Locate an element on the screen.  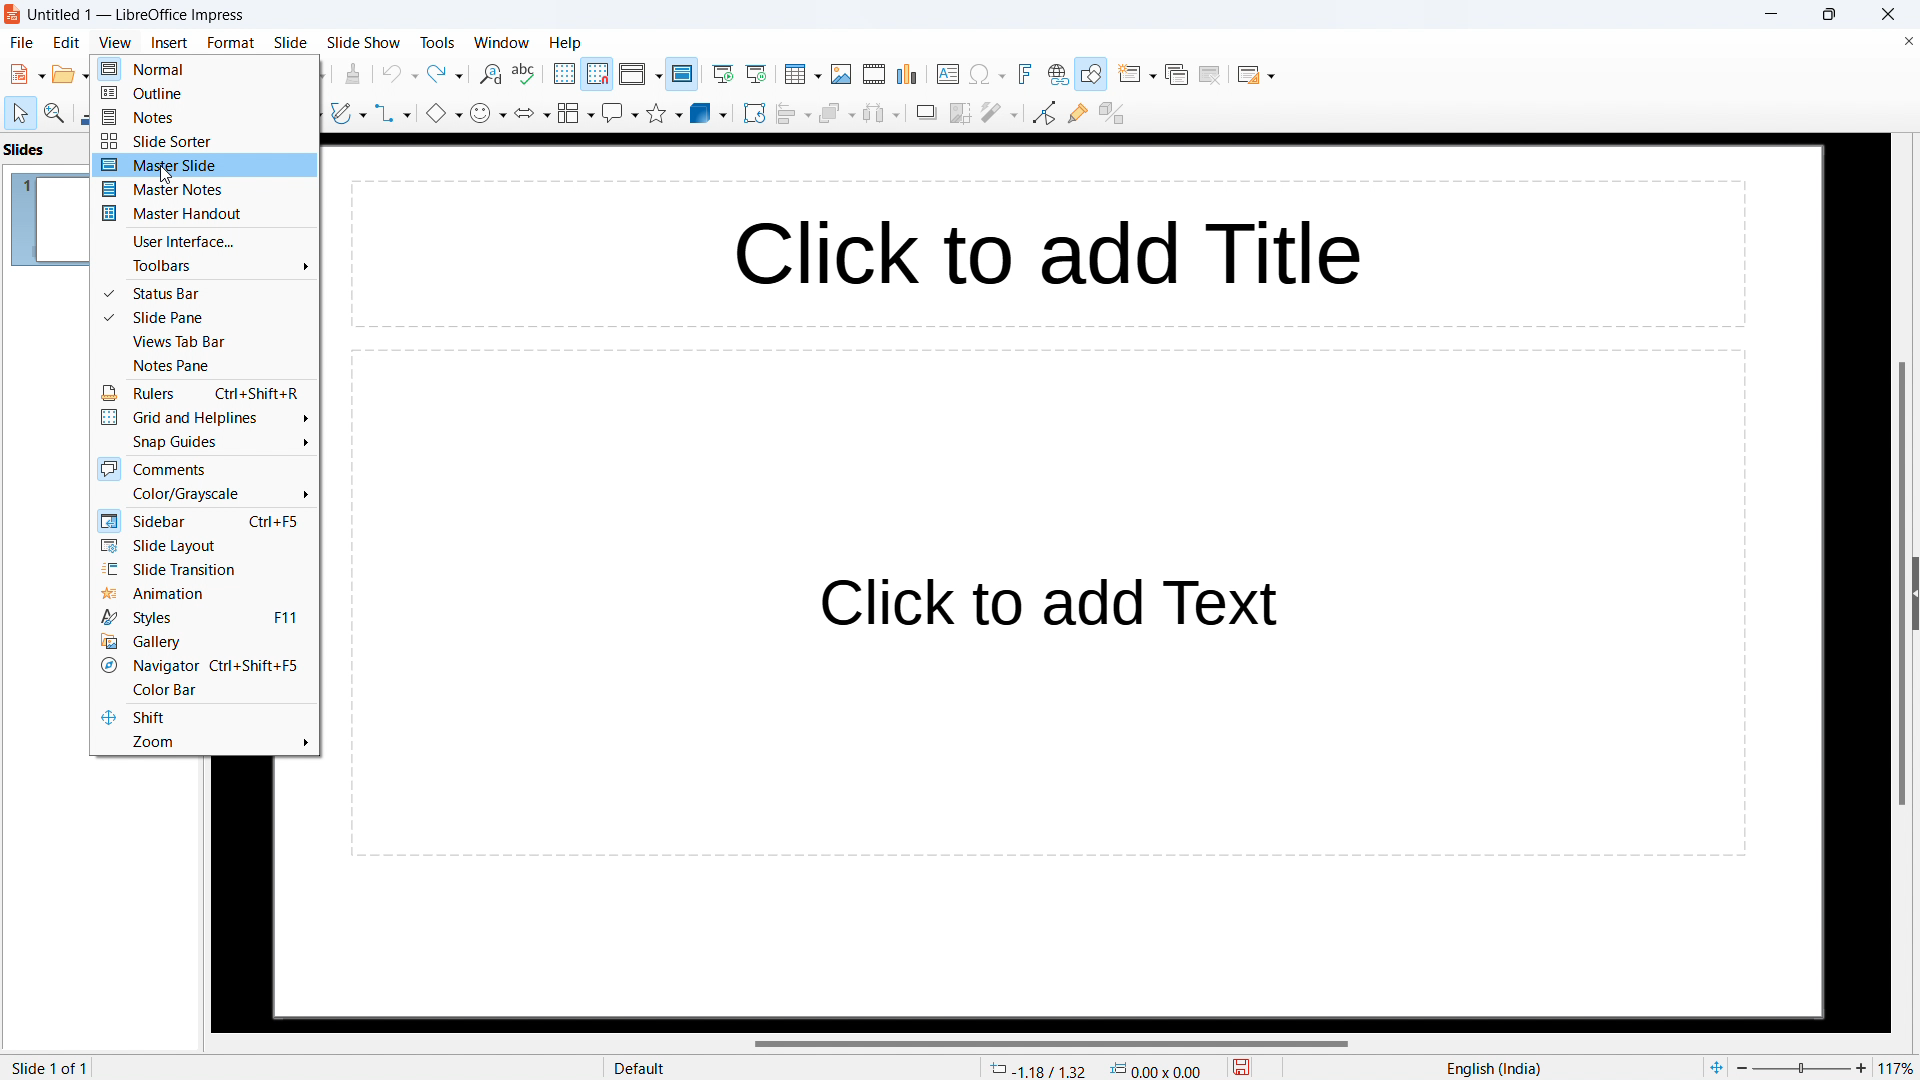
insert special character is located at coordinates (987, 74).